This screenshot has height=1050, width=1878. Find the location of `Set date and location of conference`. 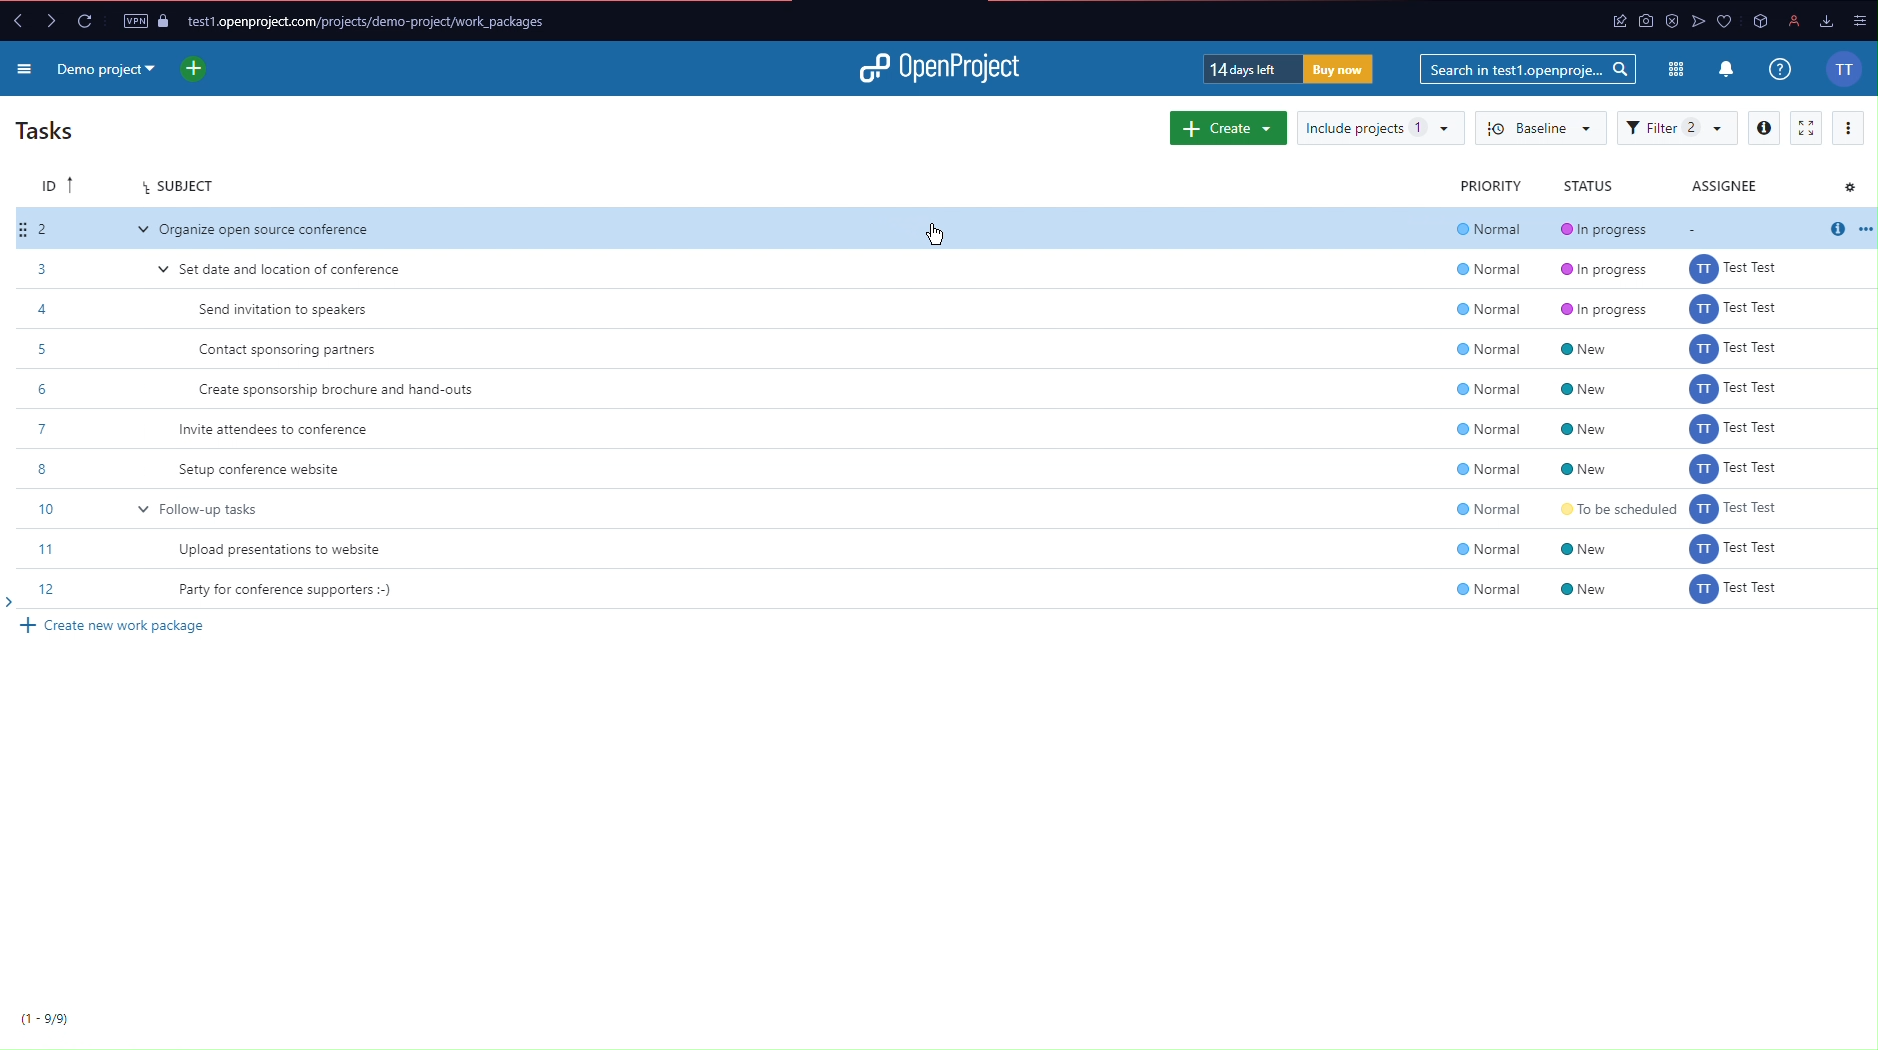

Set date and location of conference is located at coordinates (275, 268).